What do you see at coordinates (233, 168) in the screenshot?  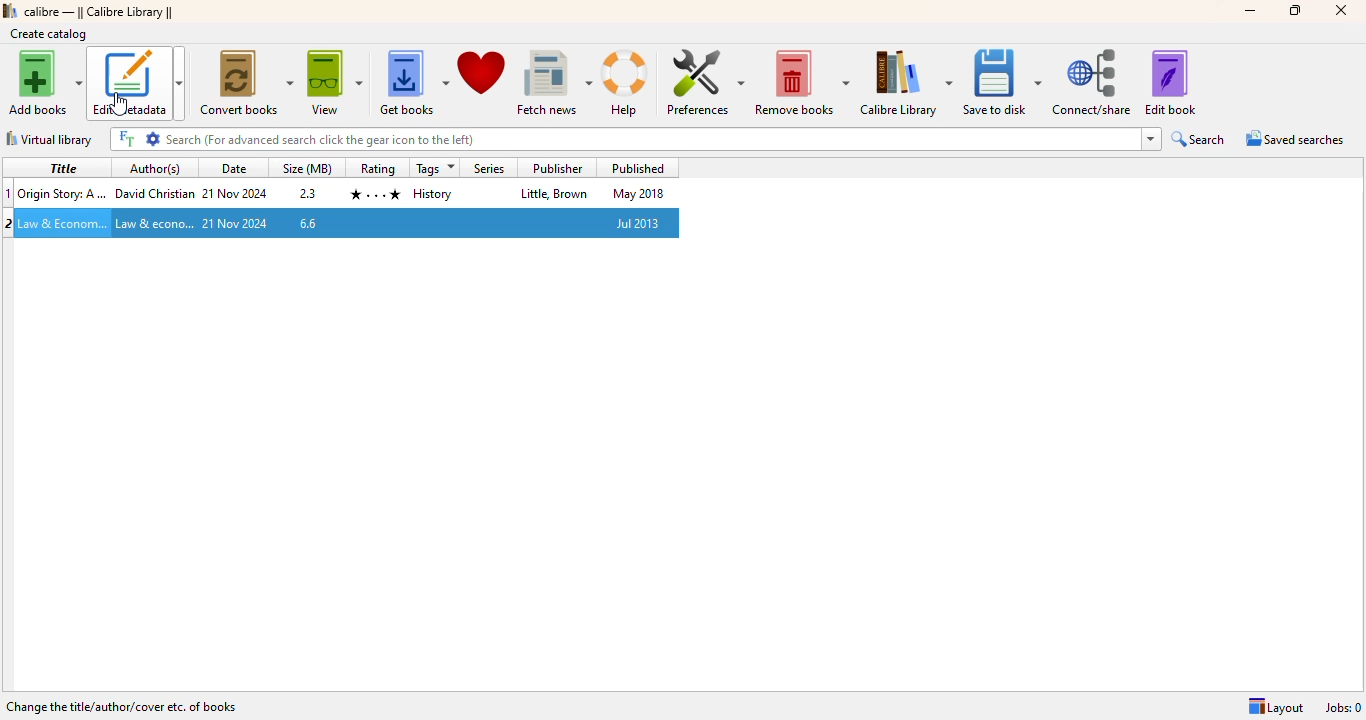 I see `date` at bounding box center [233, 168].